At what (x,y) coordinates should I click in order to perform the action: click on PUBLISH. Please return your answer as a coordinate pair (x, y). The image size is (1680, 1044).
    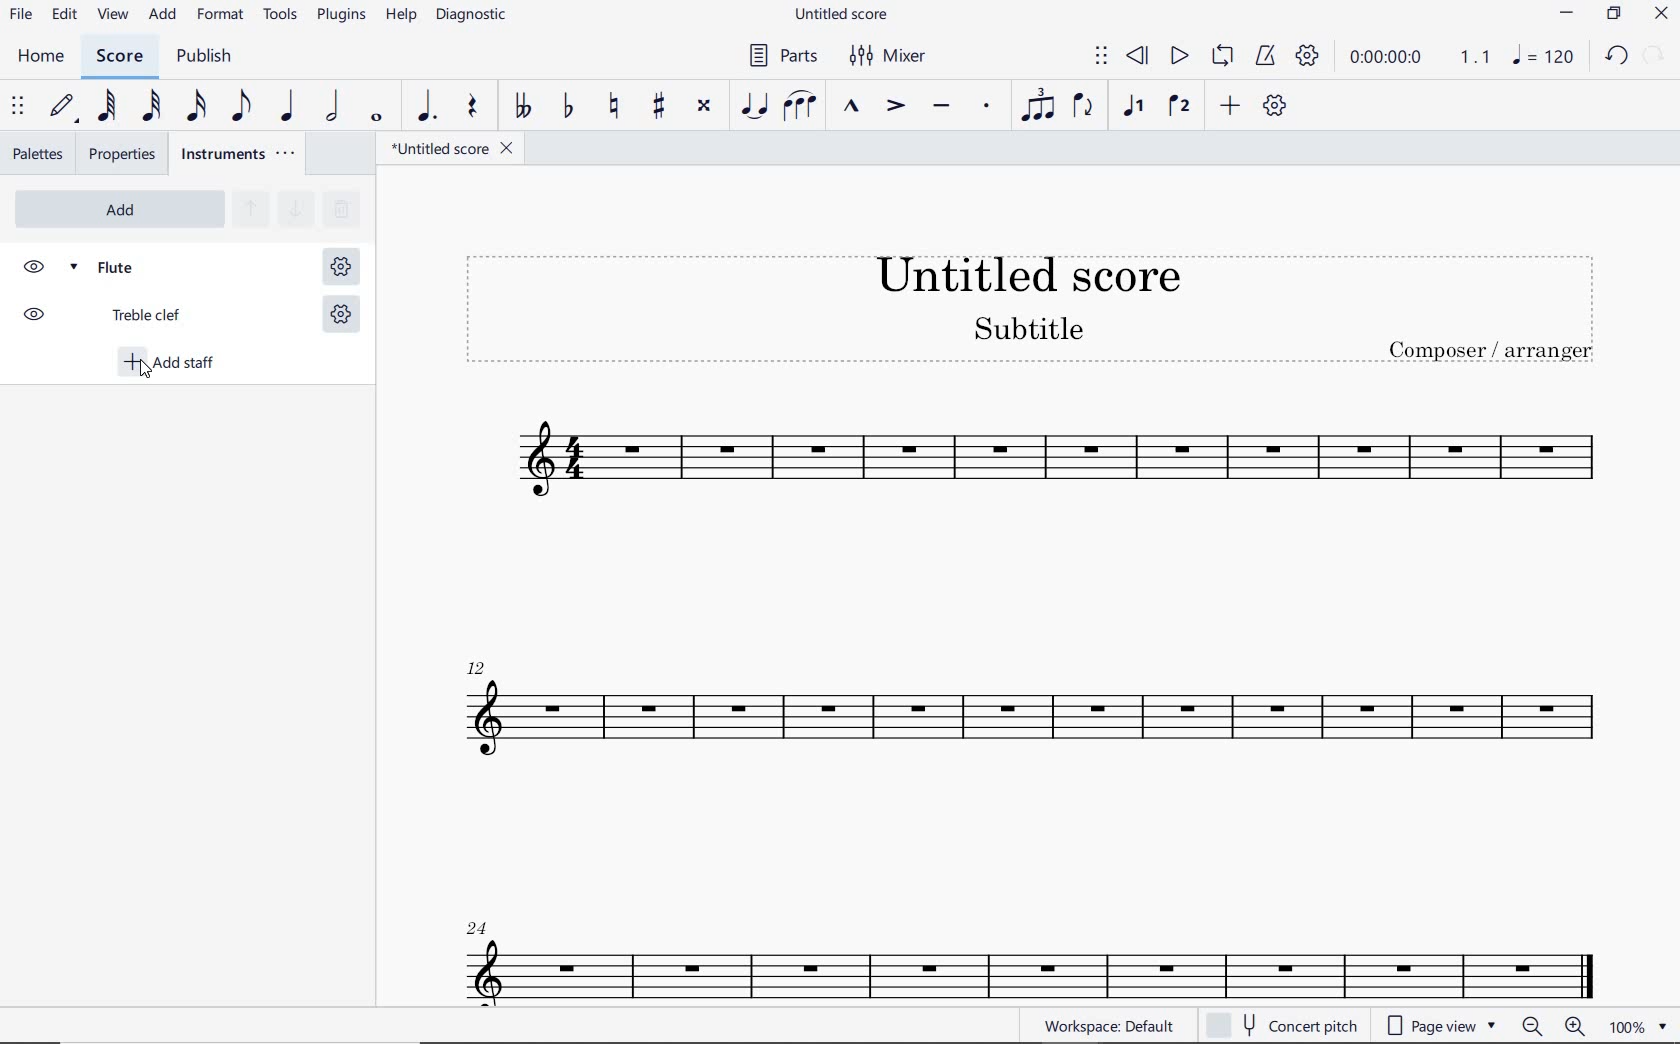
    Looking at the image, I should click on (210, 59).